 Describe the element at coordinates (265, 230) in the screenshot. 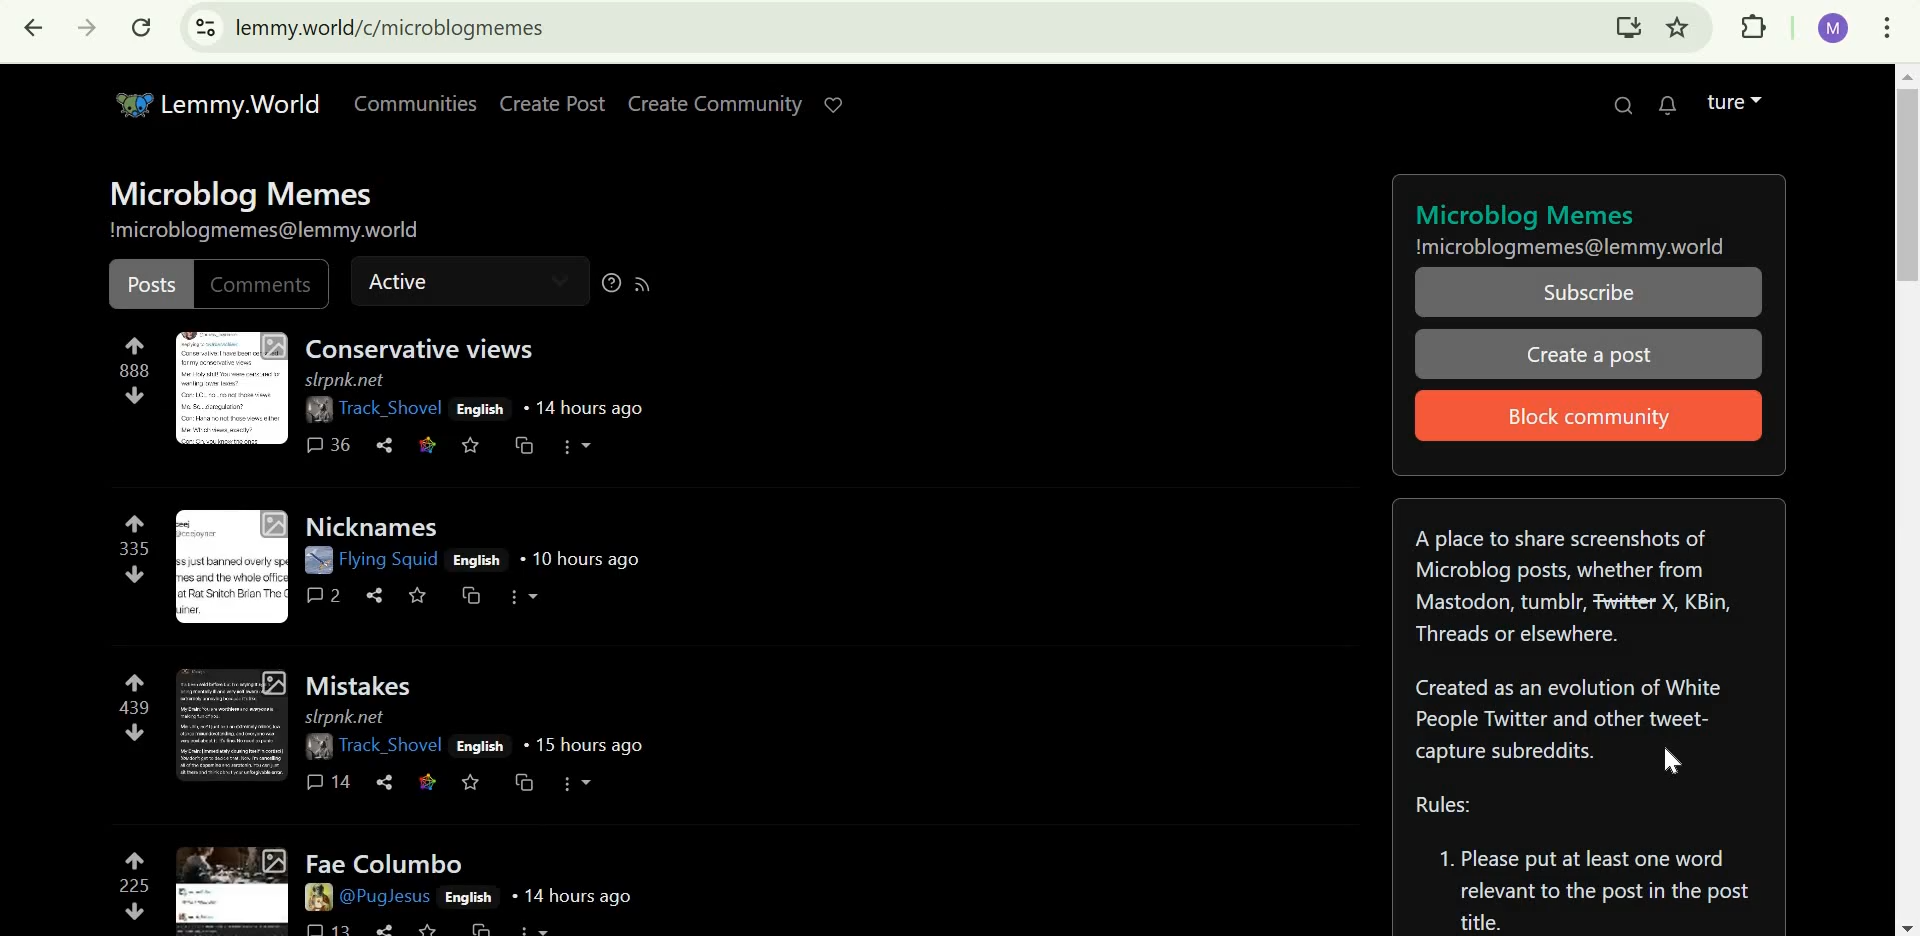

I see `!microblogmemes@lemmy.world` at that location.